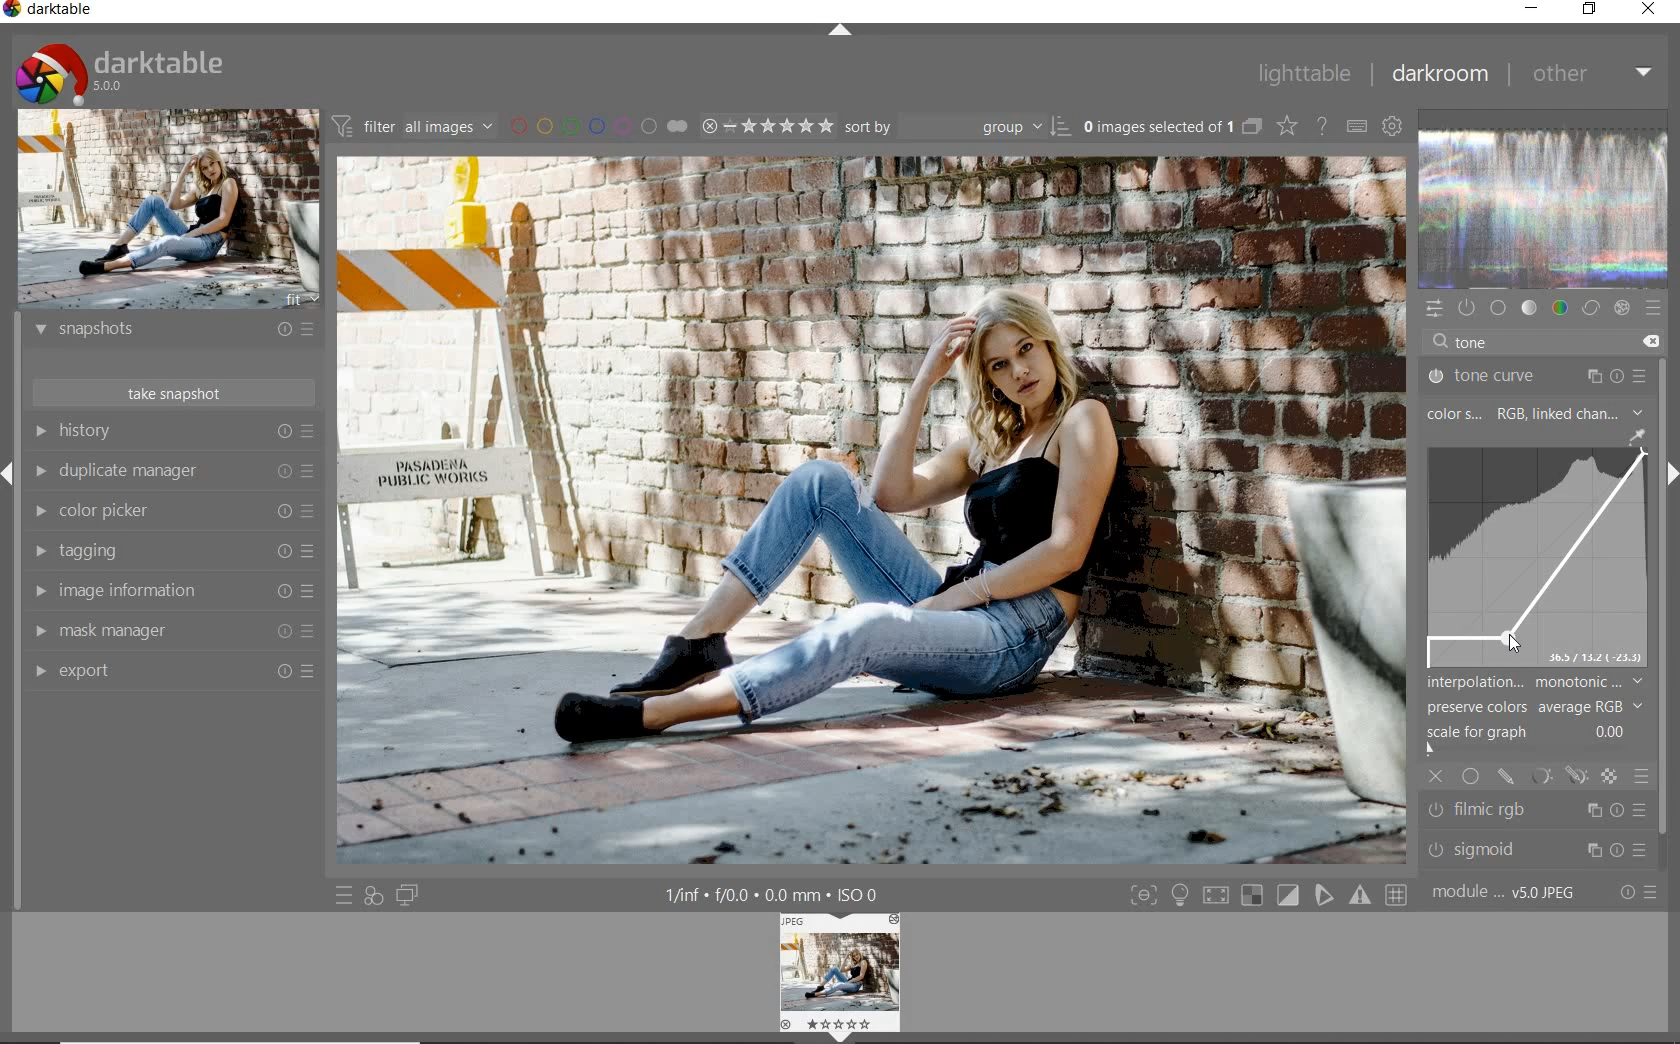 The width and height of the screenshot is (1680, 1044). Describe the element at coordinates (1533, 8) in the screenshot. I see `minimize` at that location.